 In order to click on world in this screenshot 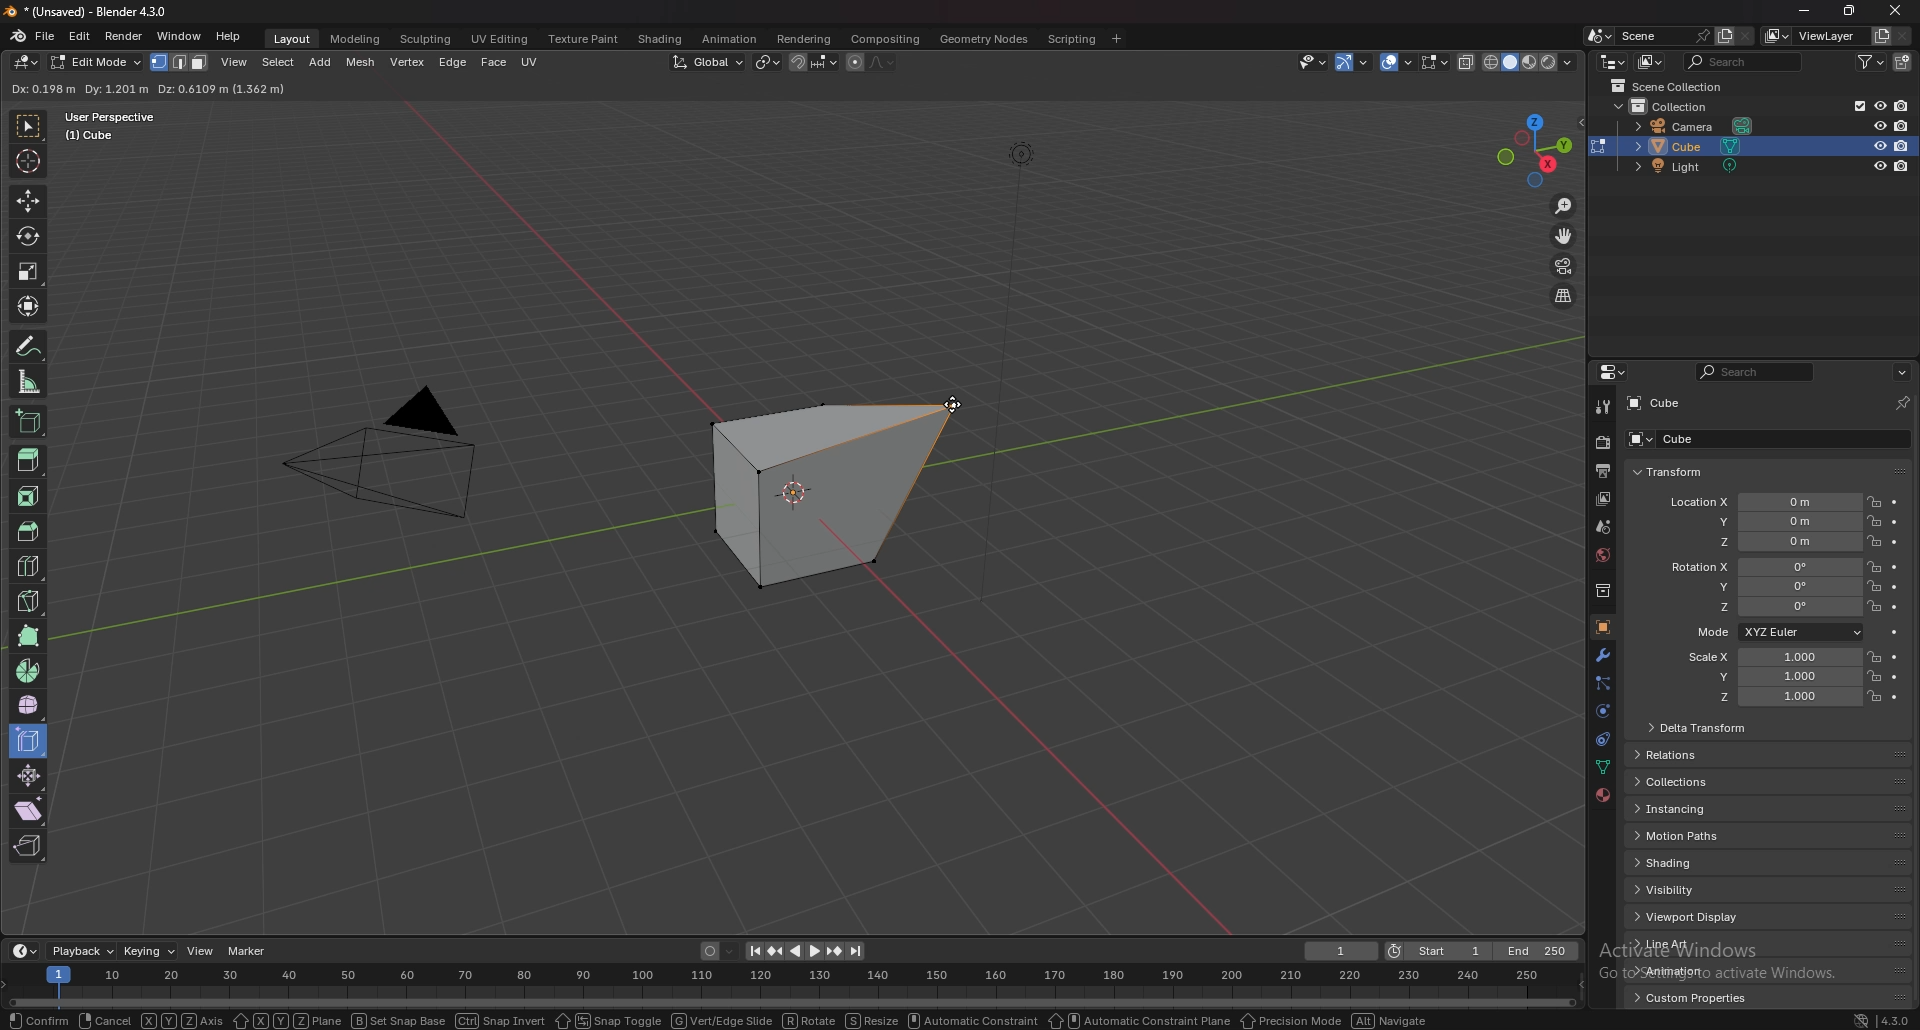, I will do `click(1602, 554)`.